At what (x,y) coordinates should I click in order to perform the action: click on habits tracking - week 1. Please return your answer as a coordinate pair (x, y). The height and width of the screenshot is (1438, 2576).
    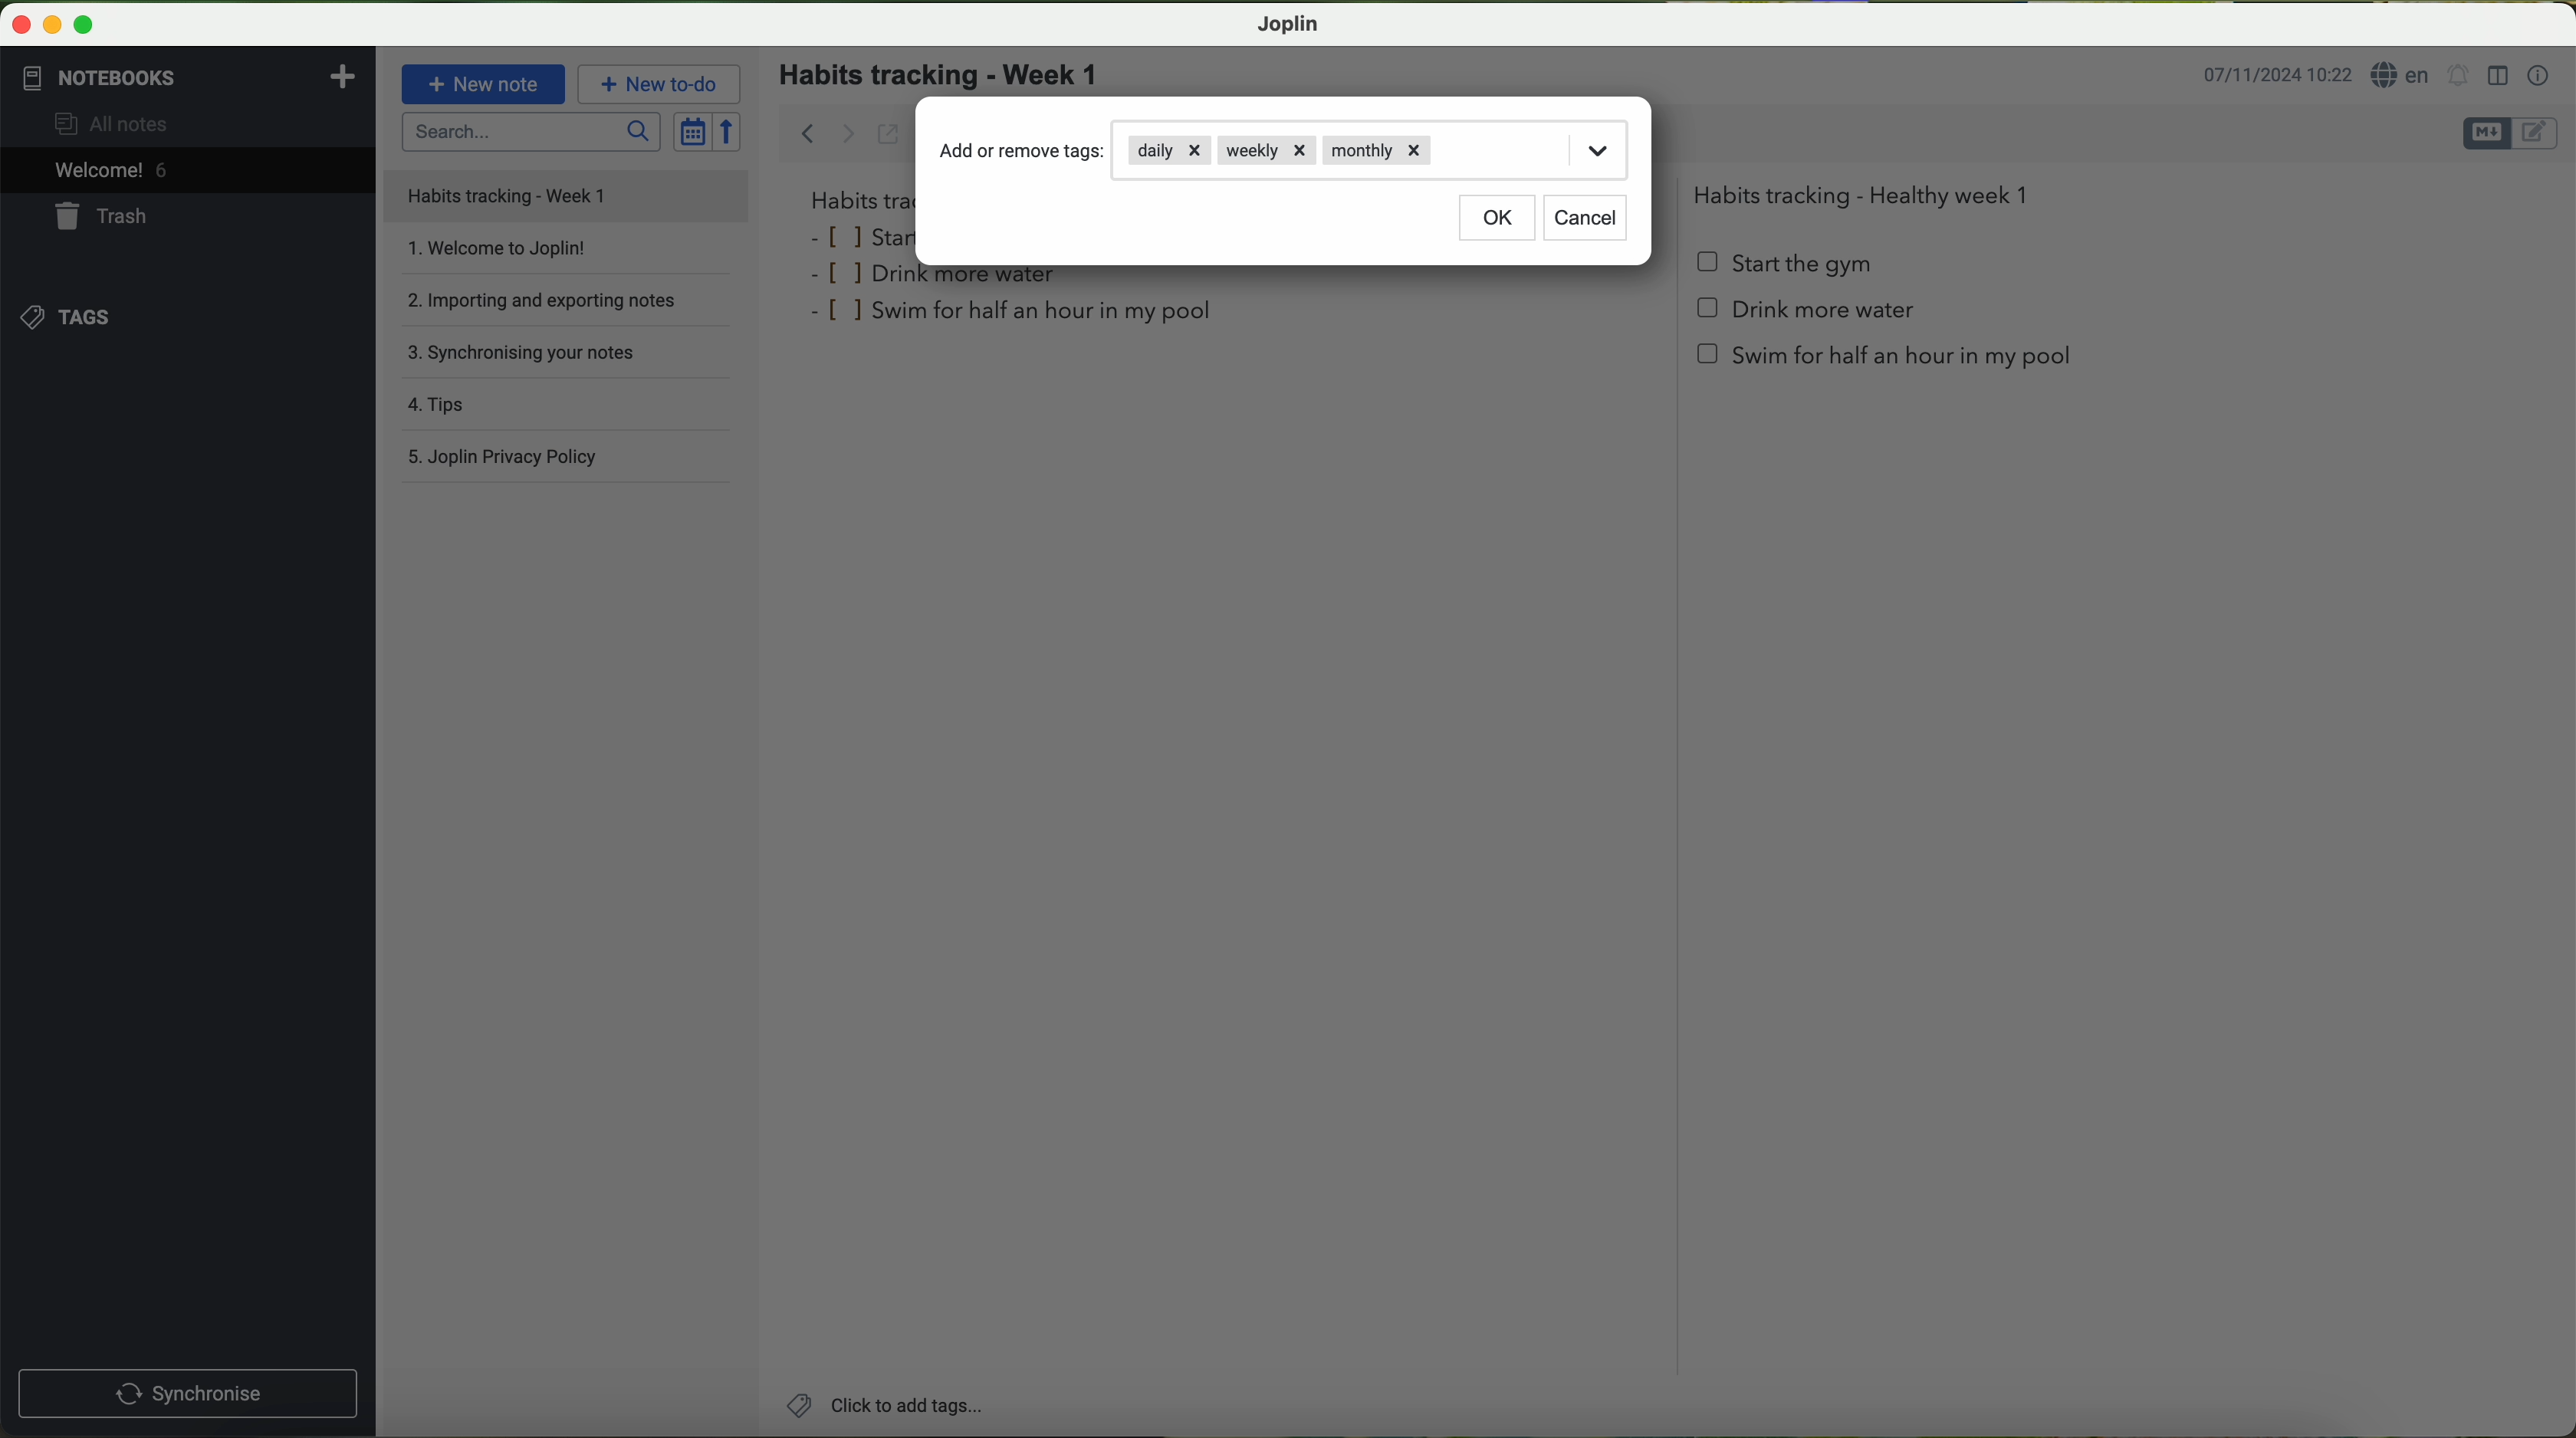
    Looking at the image, I should click on (951, 76).